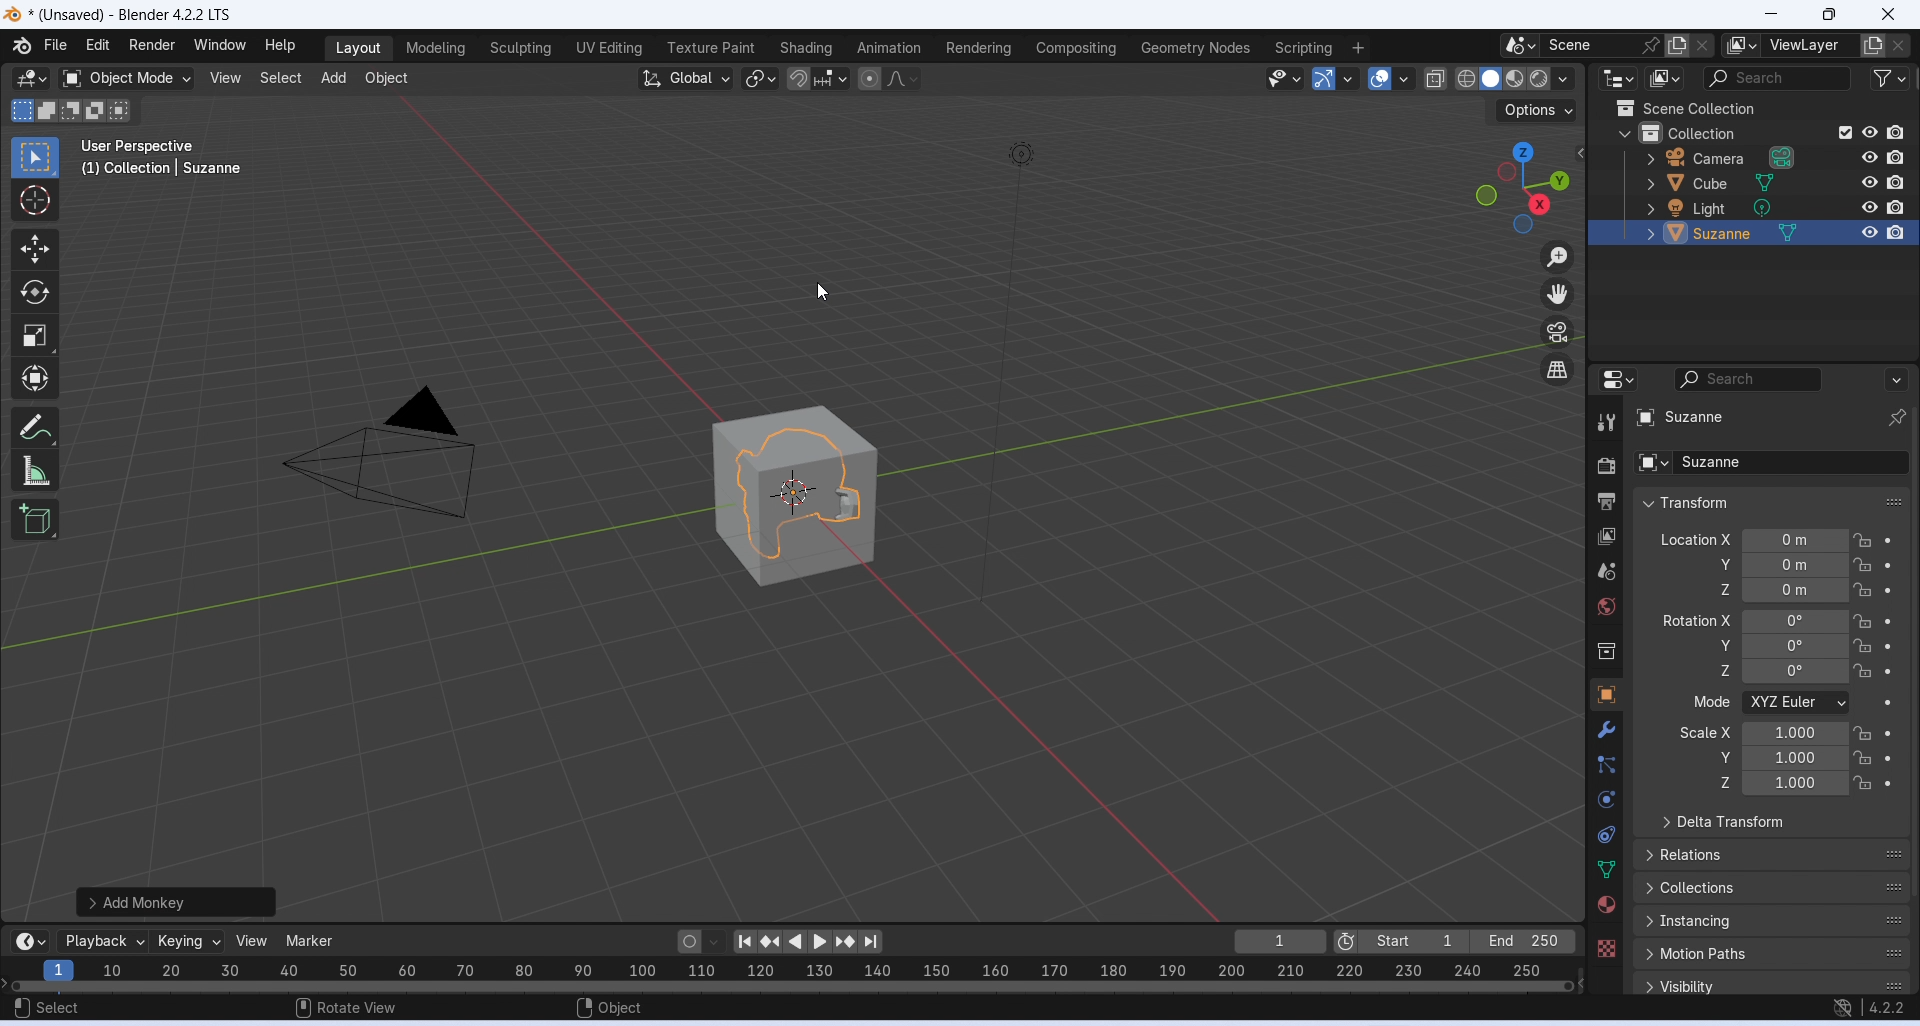 Image resolution: width=1920 pixels, height=1026 pixels. Describe the element at coordinates (823, 942) in the screenshot. I see `play animation` at that location.